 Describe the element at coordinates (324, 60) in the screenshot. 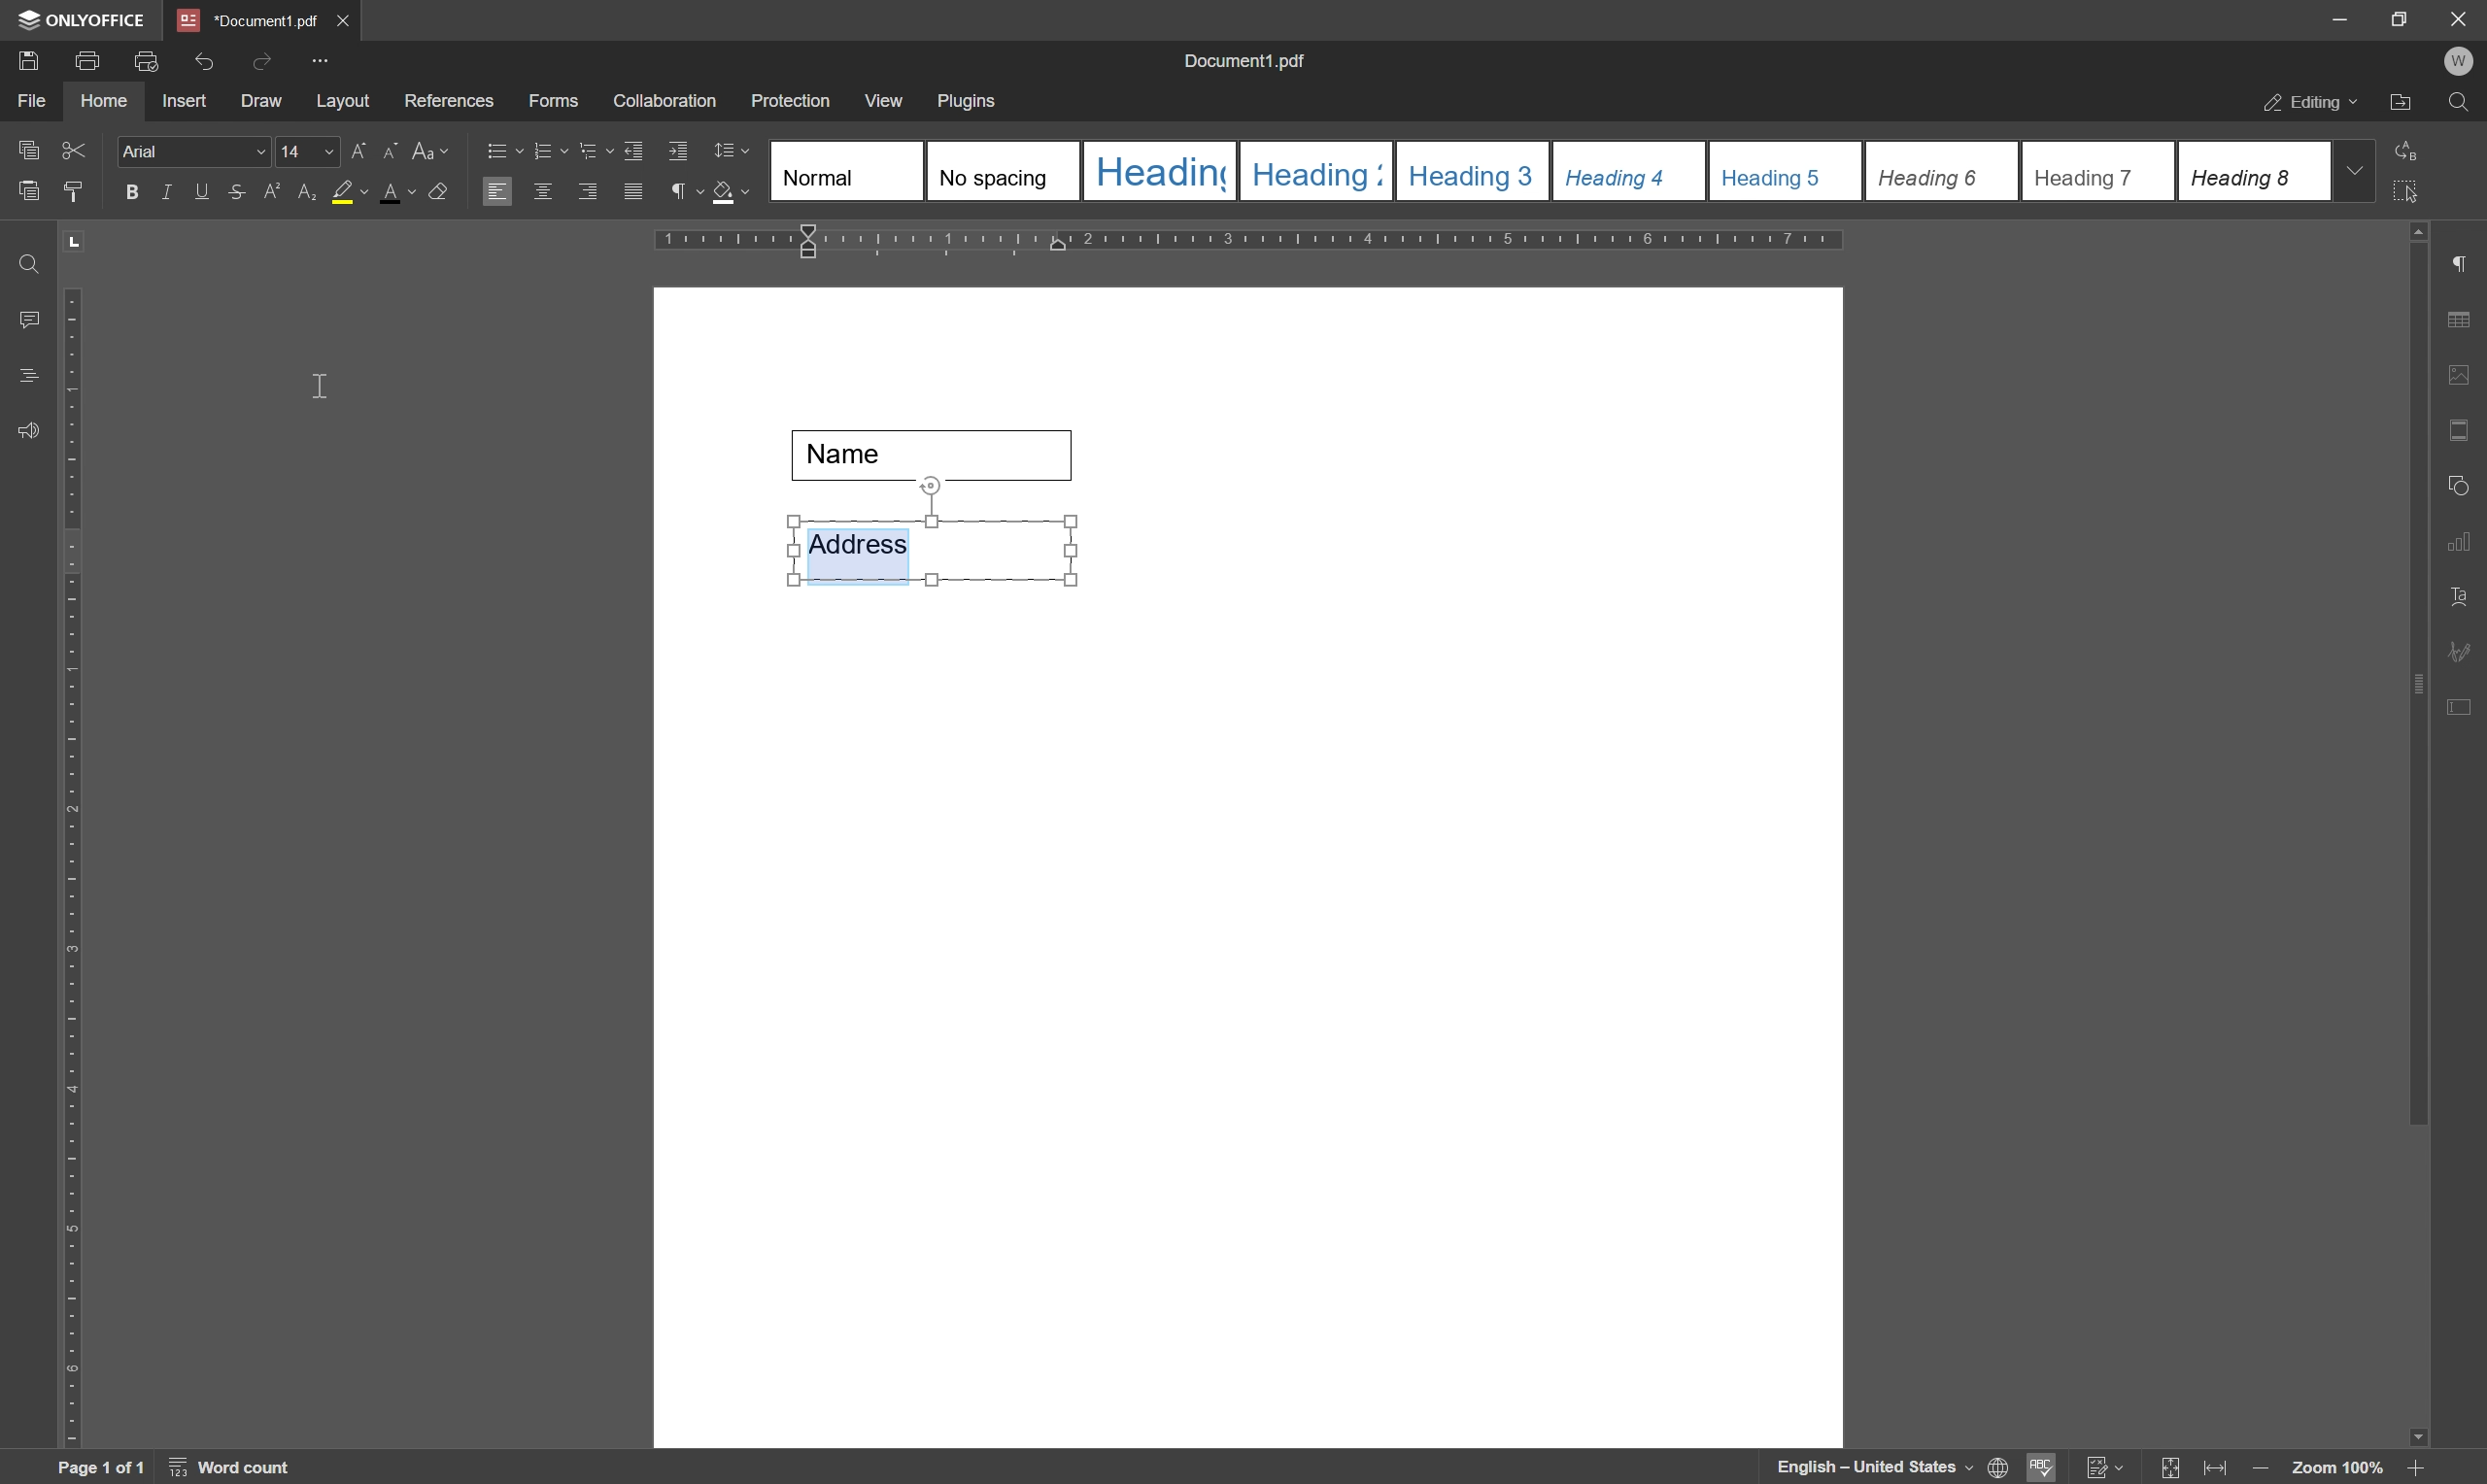

I see `customize quick access toolbar` at that location.